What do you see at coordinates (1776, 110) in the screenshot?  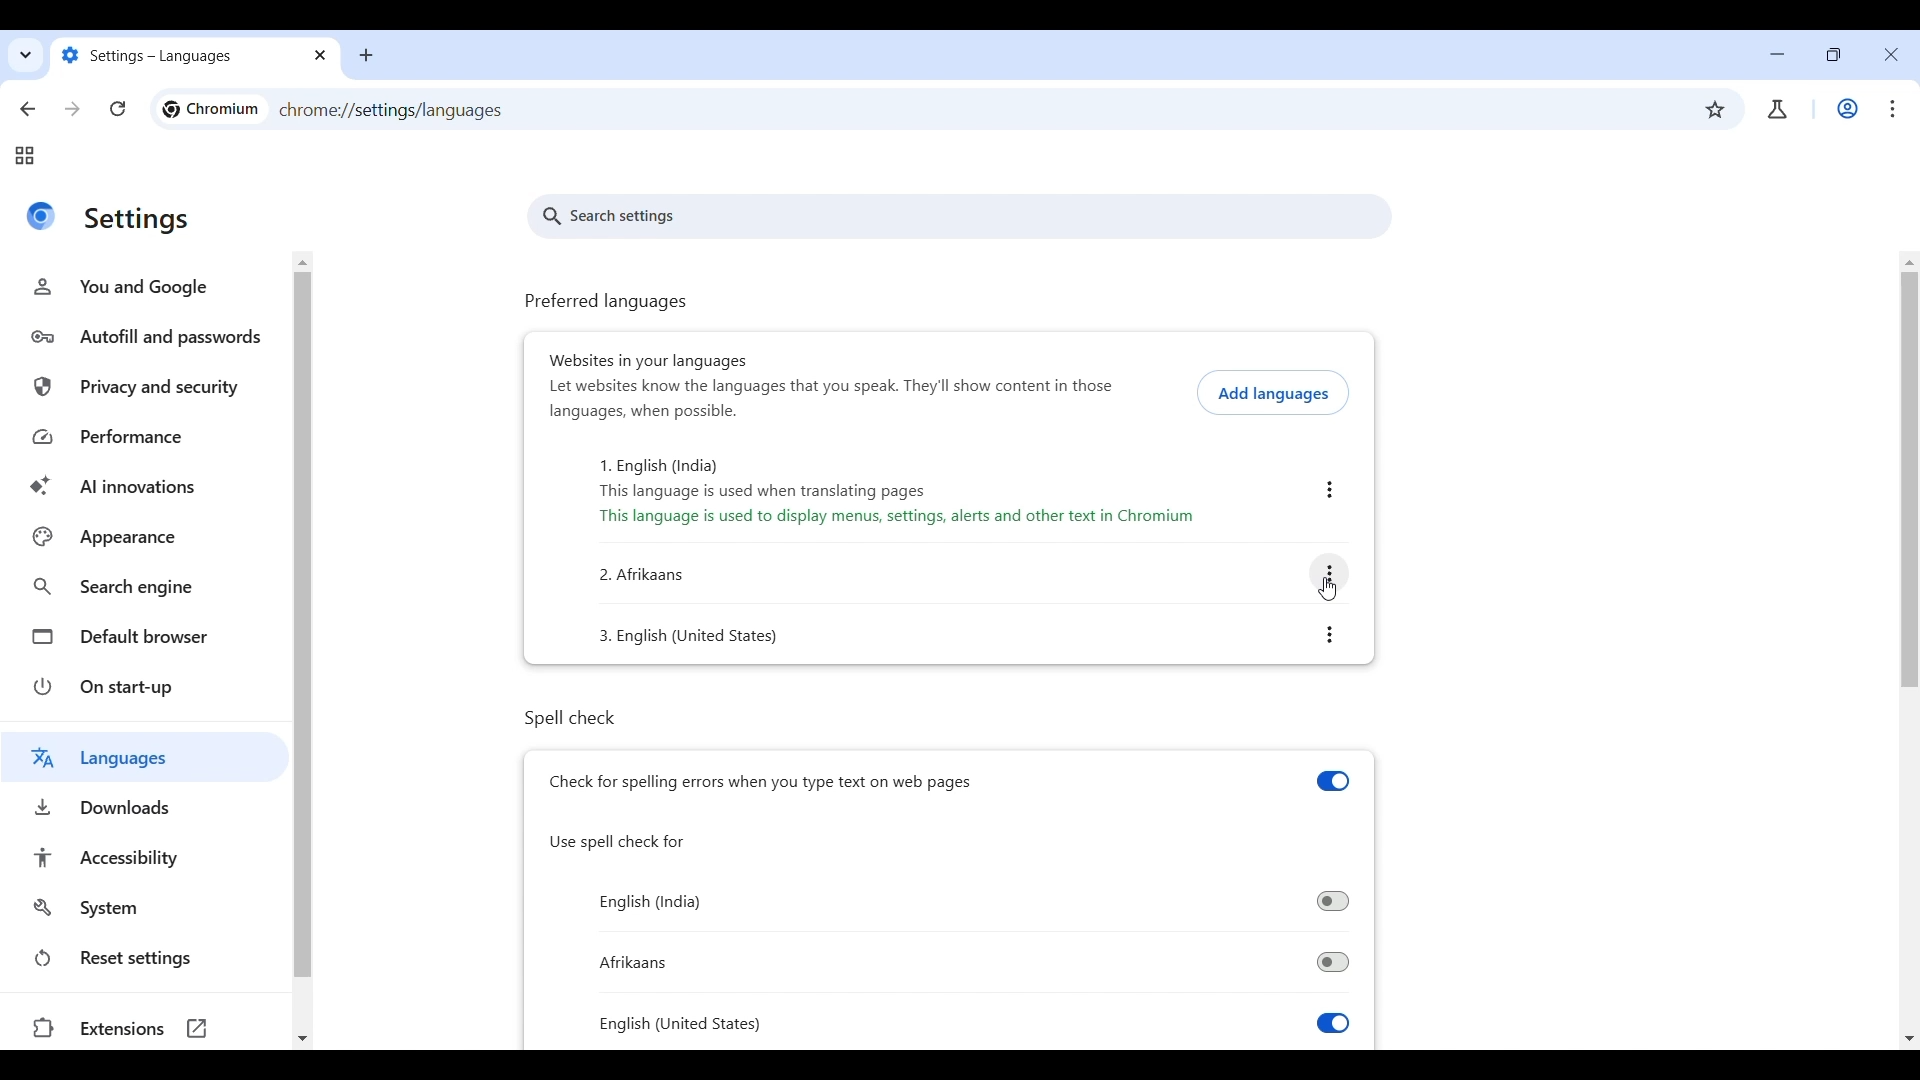 I see `account/user profile` at bounding box center [1776, 110].